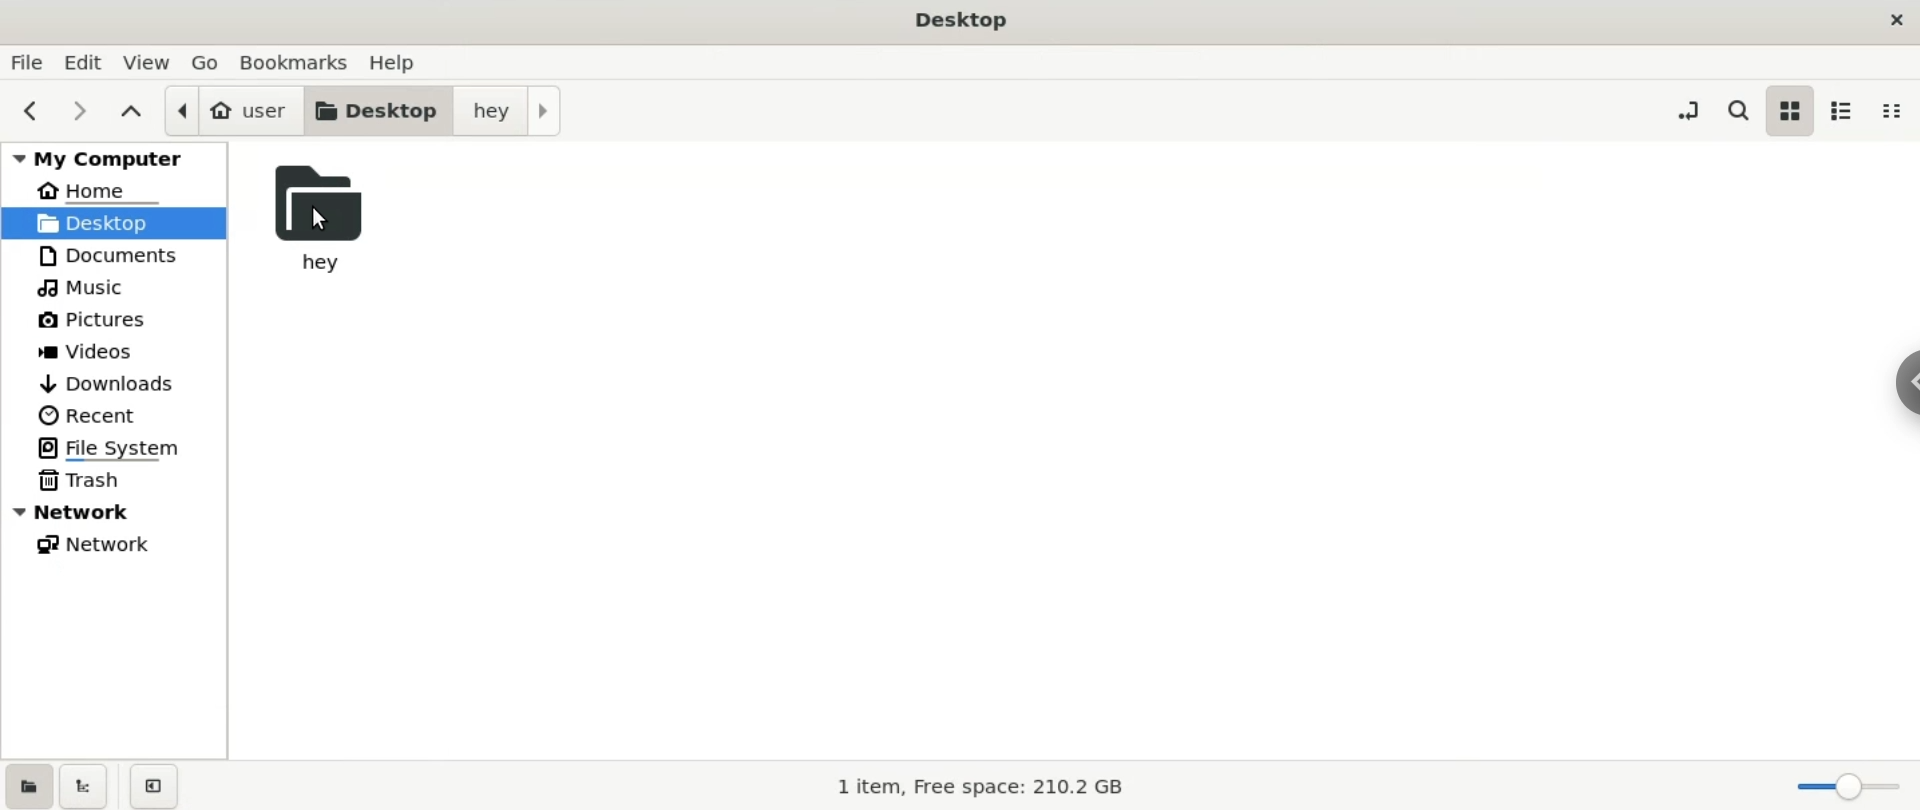 Image resolution: width=1920 pixels, height=810 pixels. What do you see at coordinates (964, 21) in the screenshot?
I see `desktop` at bounding box center [964, 21].